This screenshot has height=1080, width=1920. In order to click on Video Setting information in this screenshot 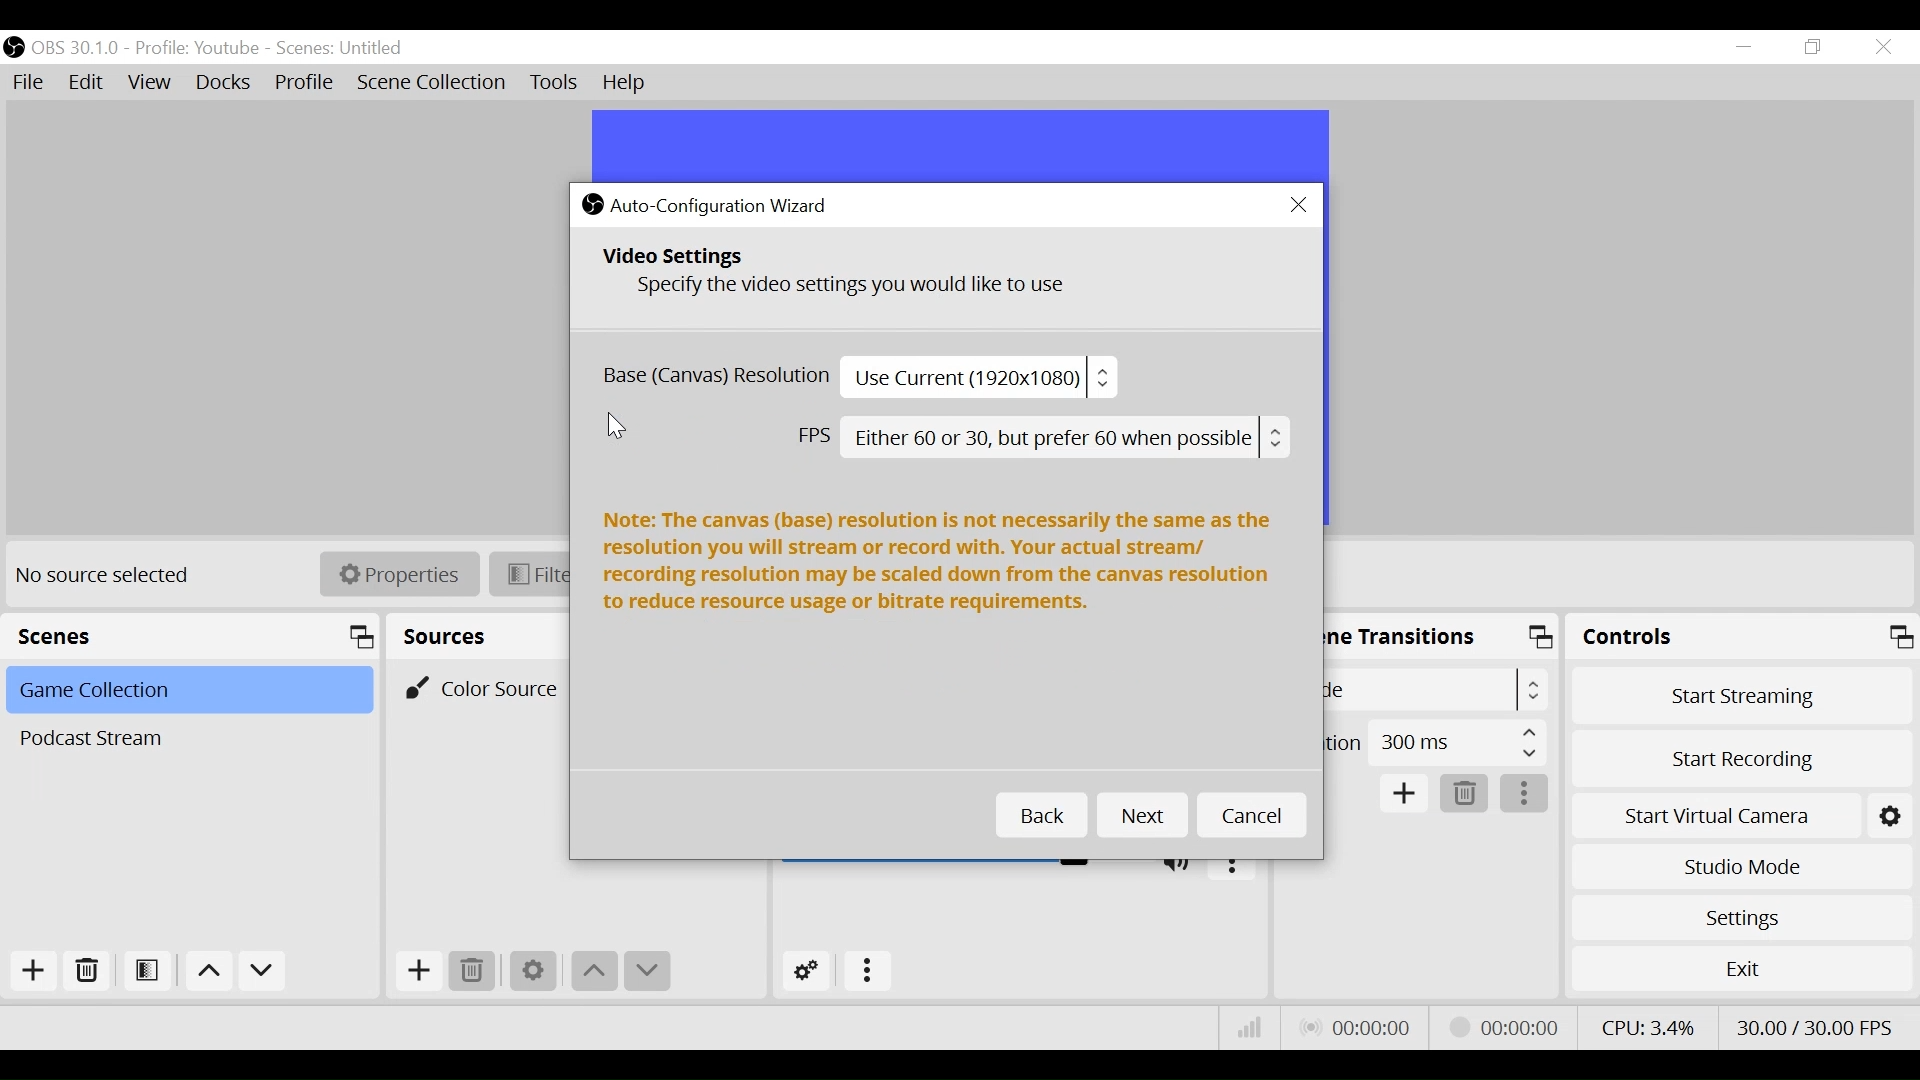, I will do `click(934, 281)`.